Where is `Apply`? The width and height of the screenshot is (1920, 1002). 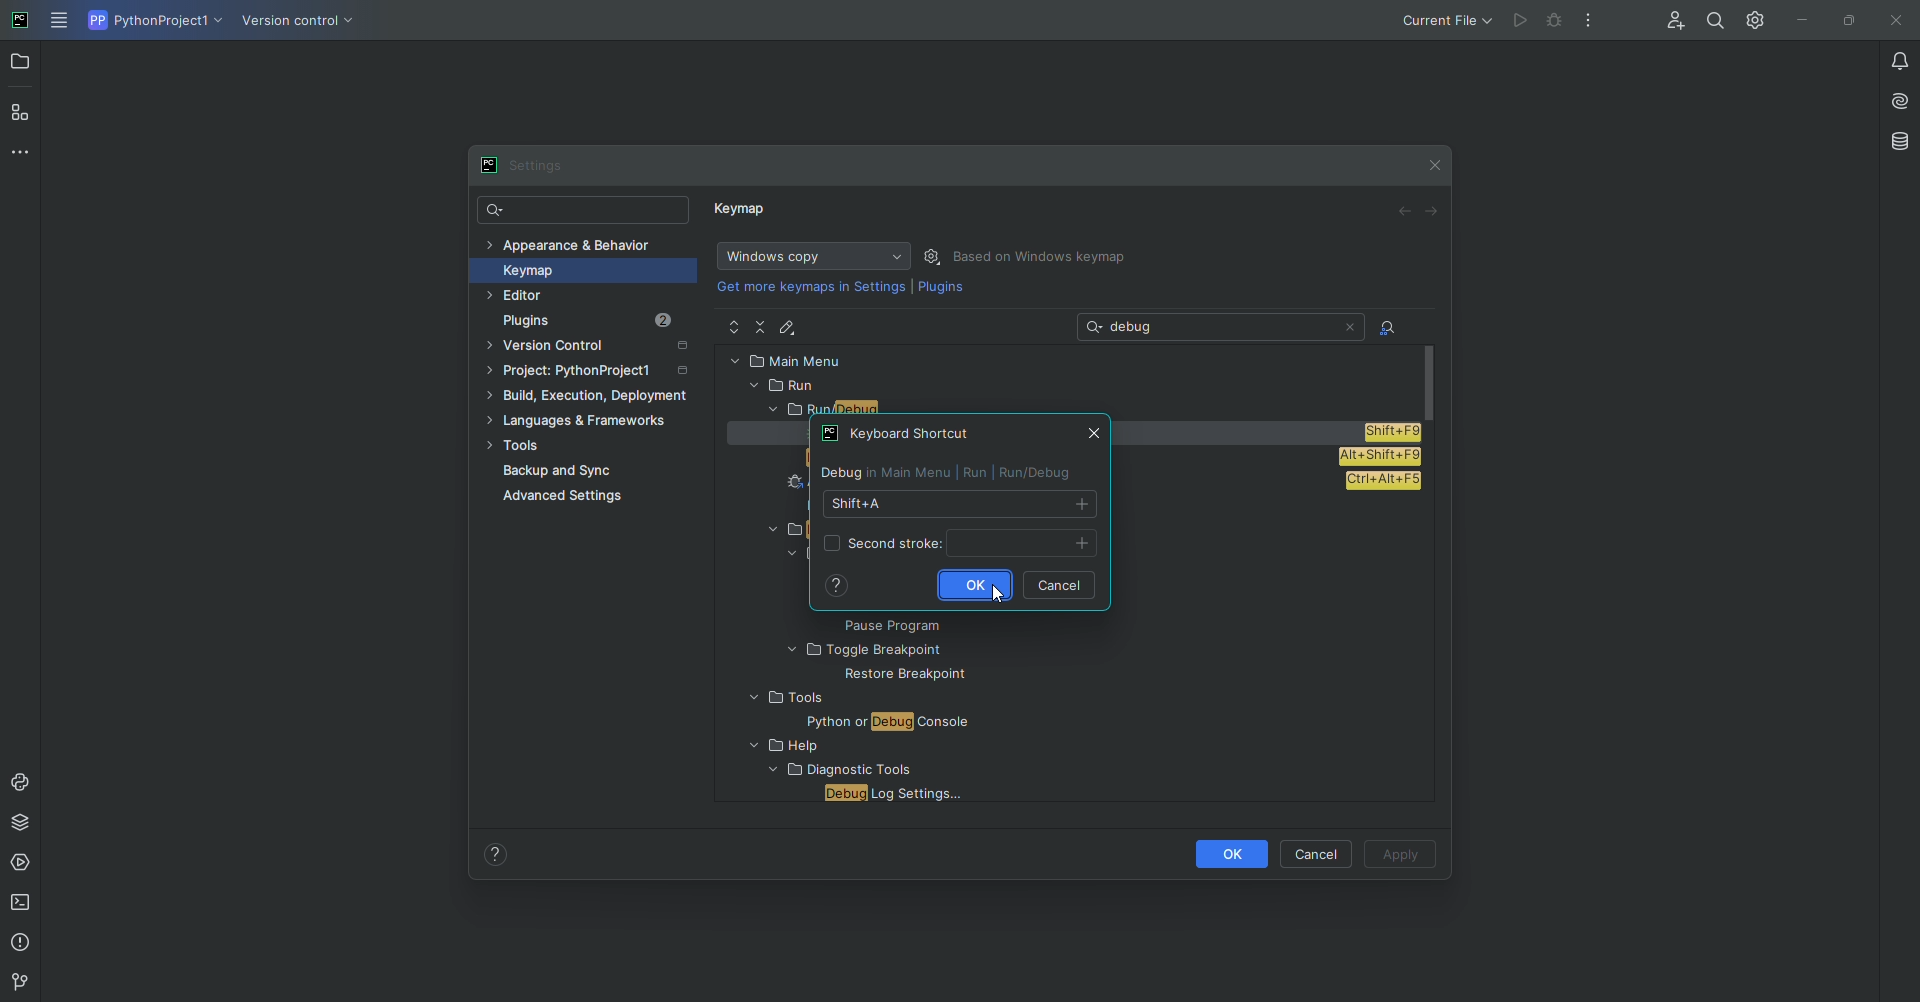 Apply is located at coordinates (1402, 856).